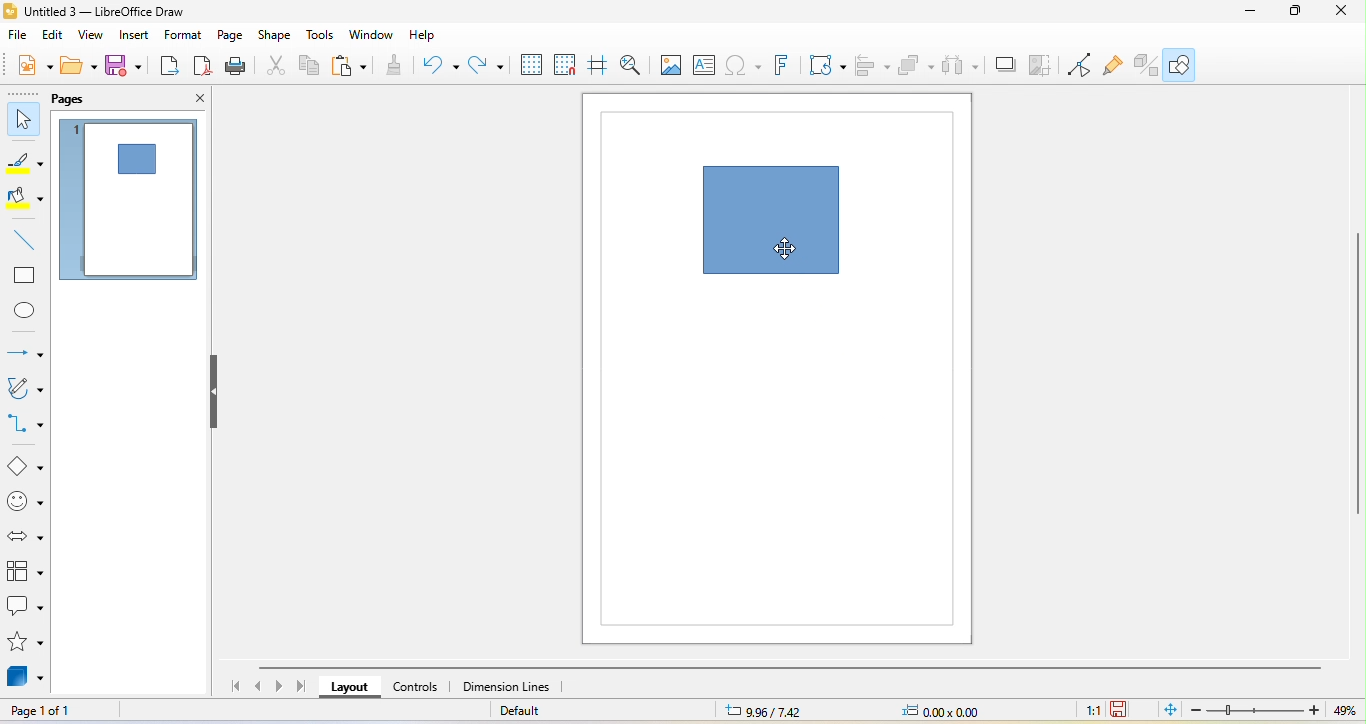  What do you see at coordinates (231, 686) in the screenshot?
I see `first page` at bounding box center [231, 686].